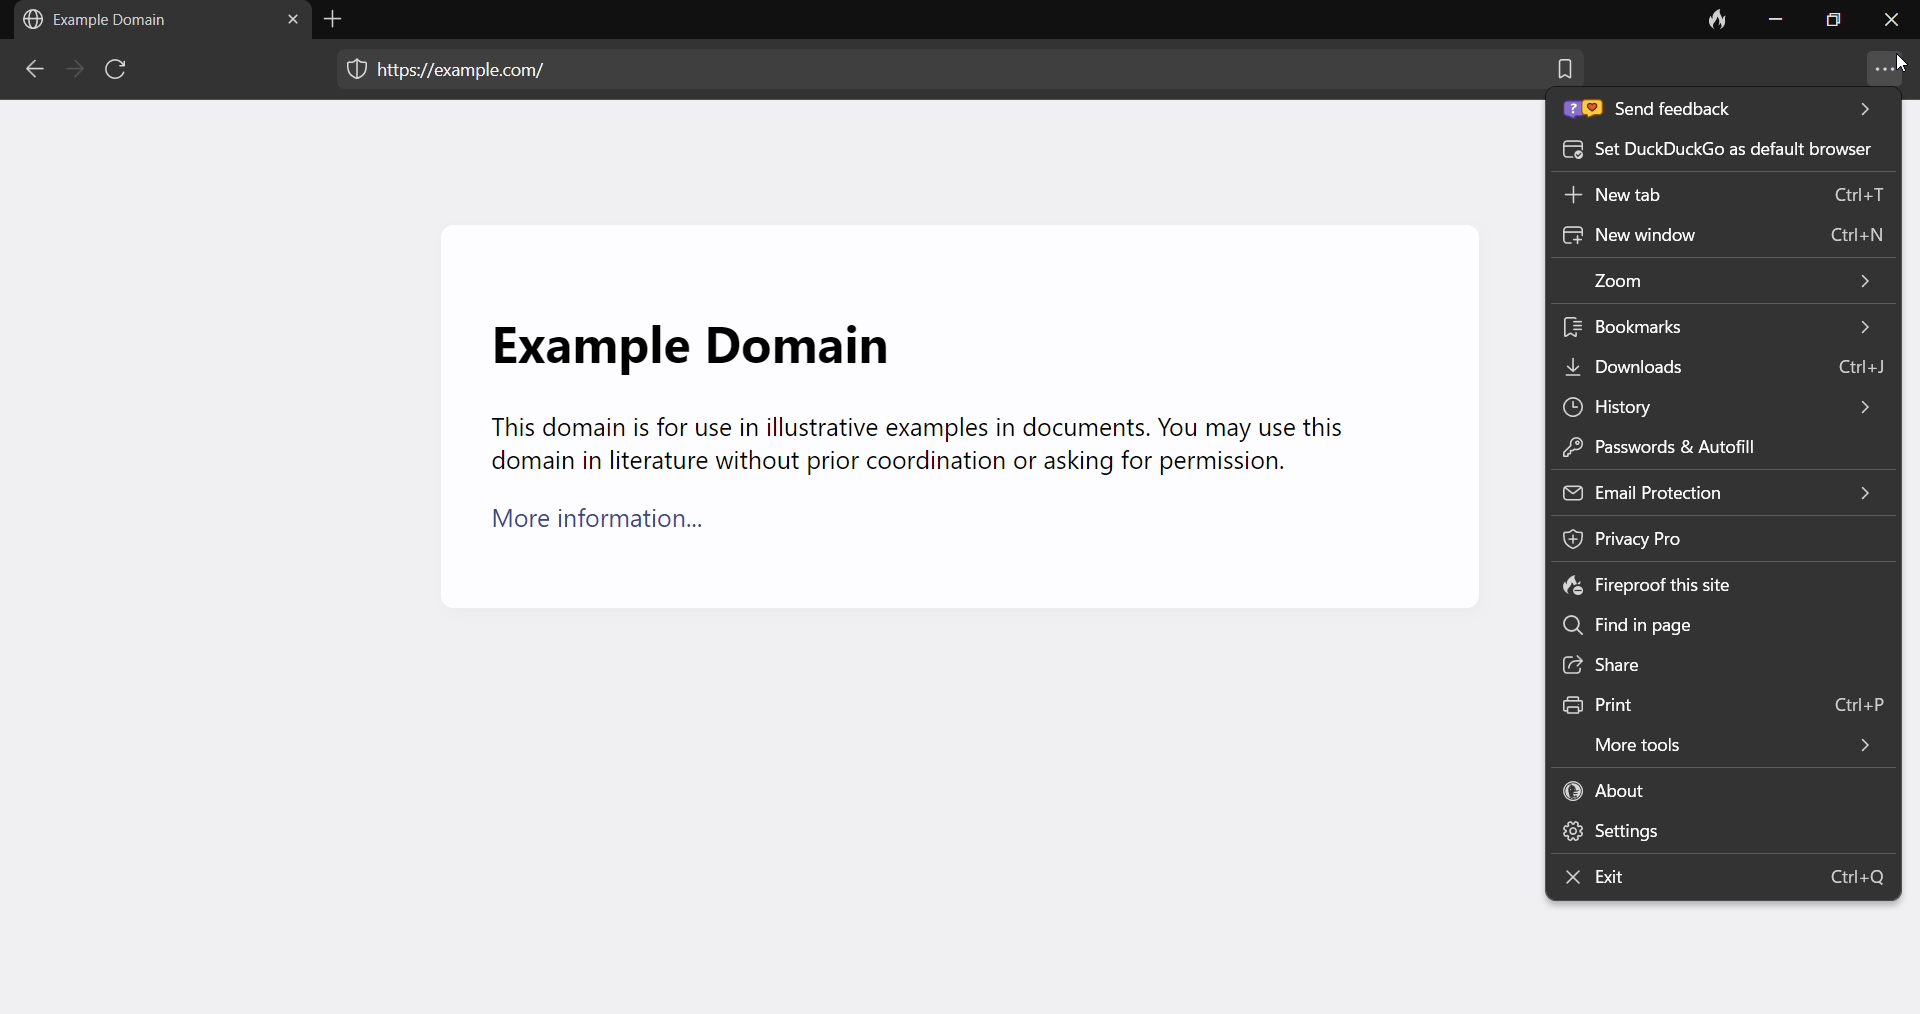 Image resolution: width=1920 pixels, height=1014 pixels. Describe the element at coordinates (338, 19) in the screenshot. I see `add tab` at that location.